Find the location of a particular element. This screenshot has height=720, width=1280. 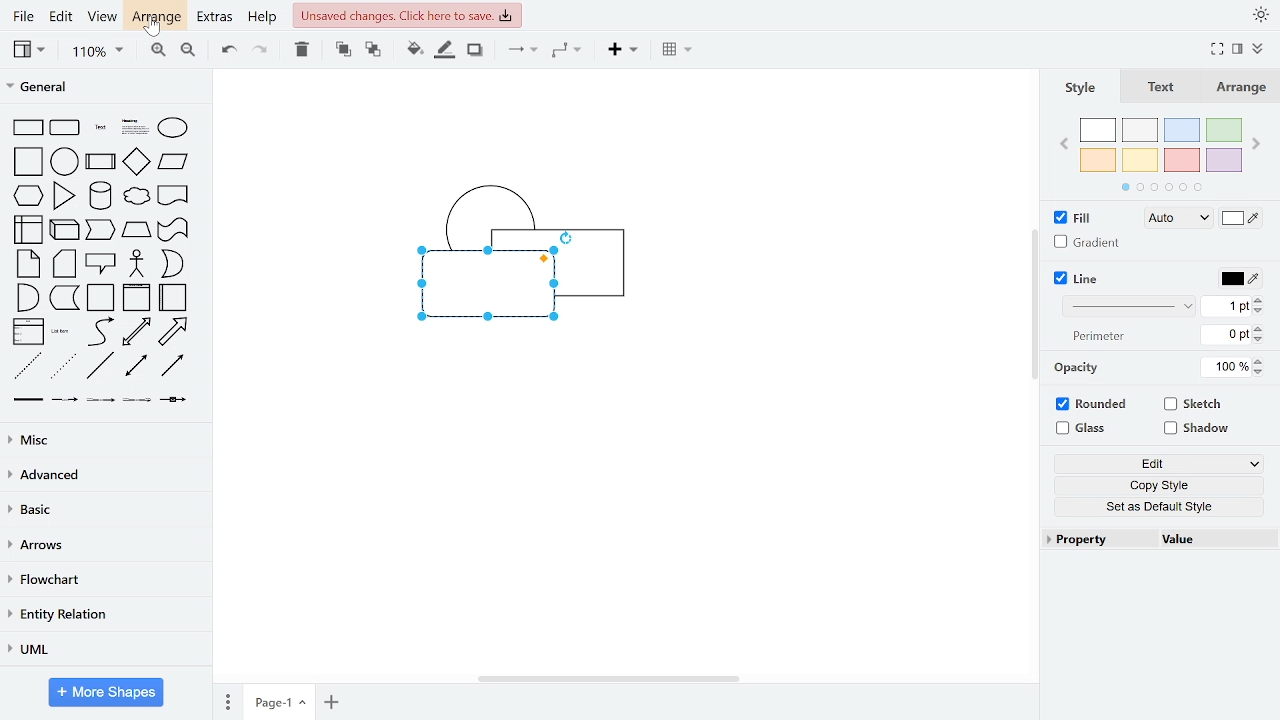

edit is located at coordinates (1156, 466).